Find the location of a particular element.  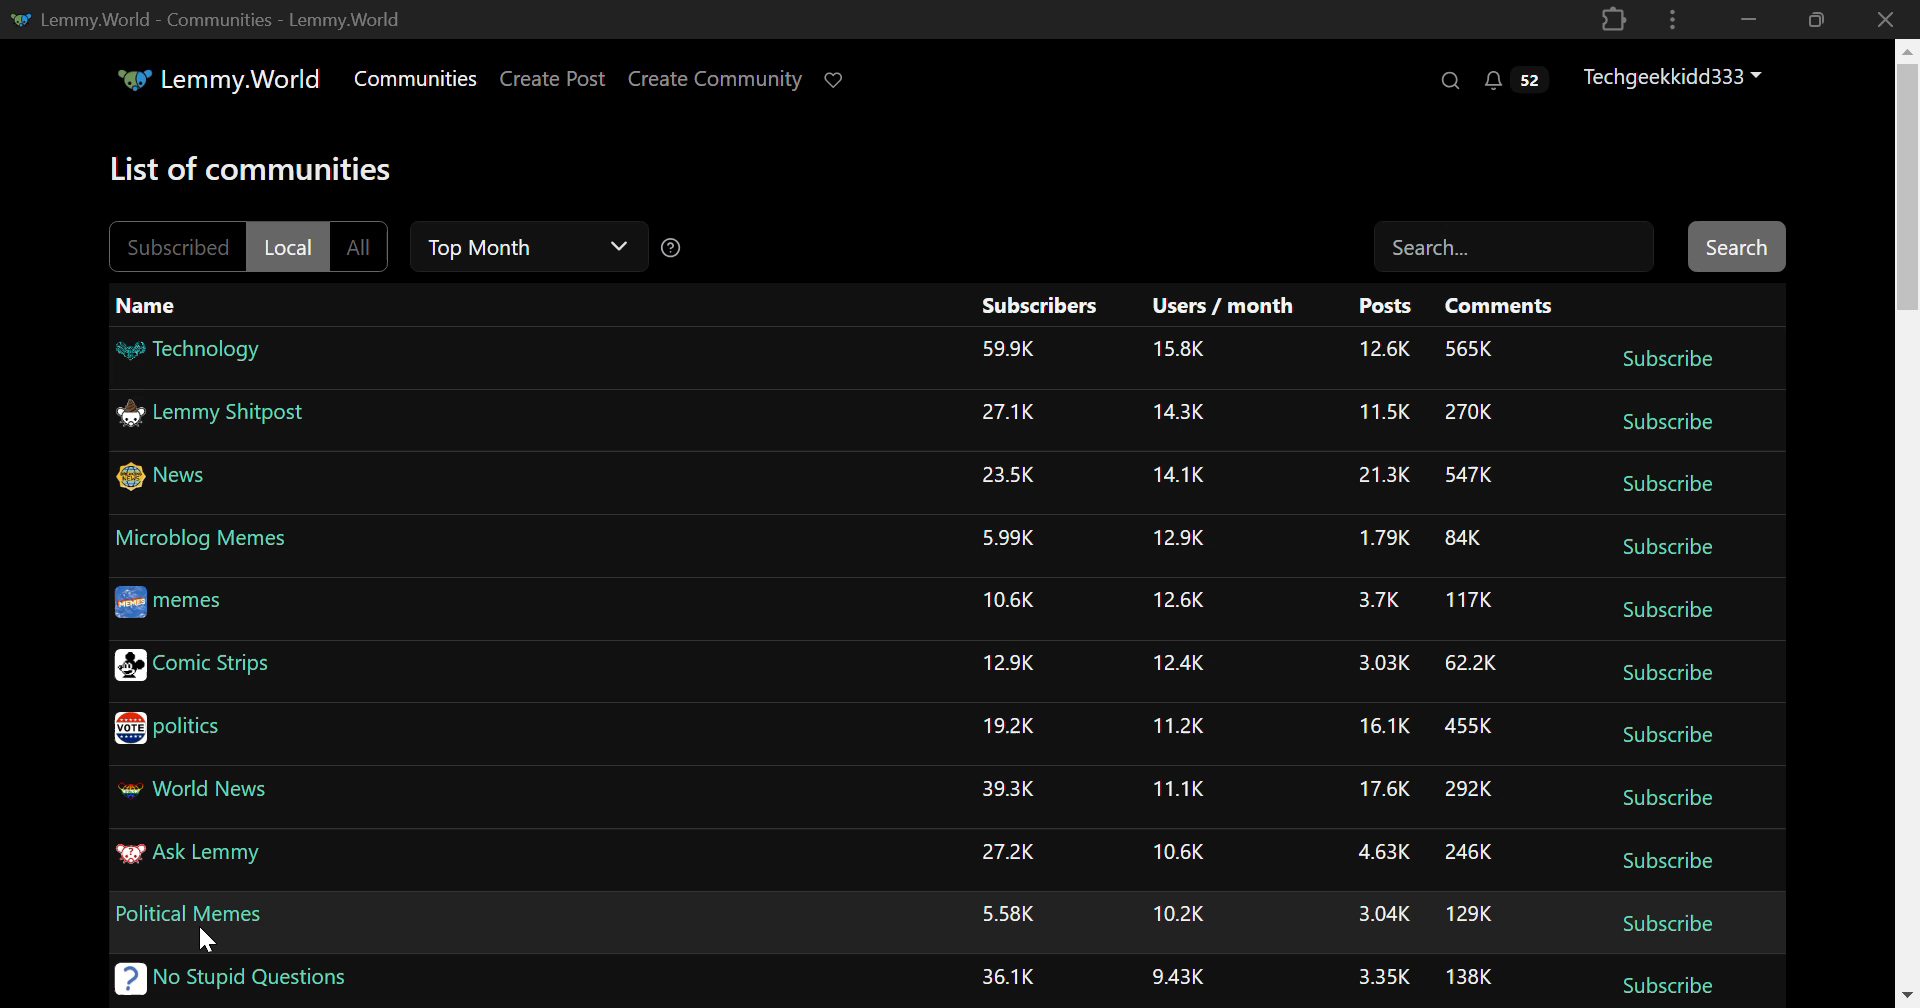

Name Column Heading is located at coordinates (155, 309).